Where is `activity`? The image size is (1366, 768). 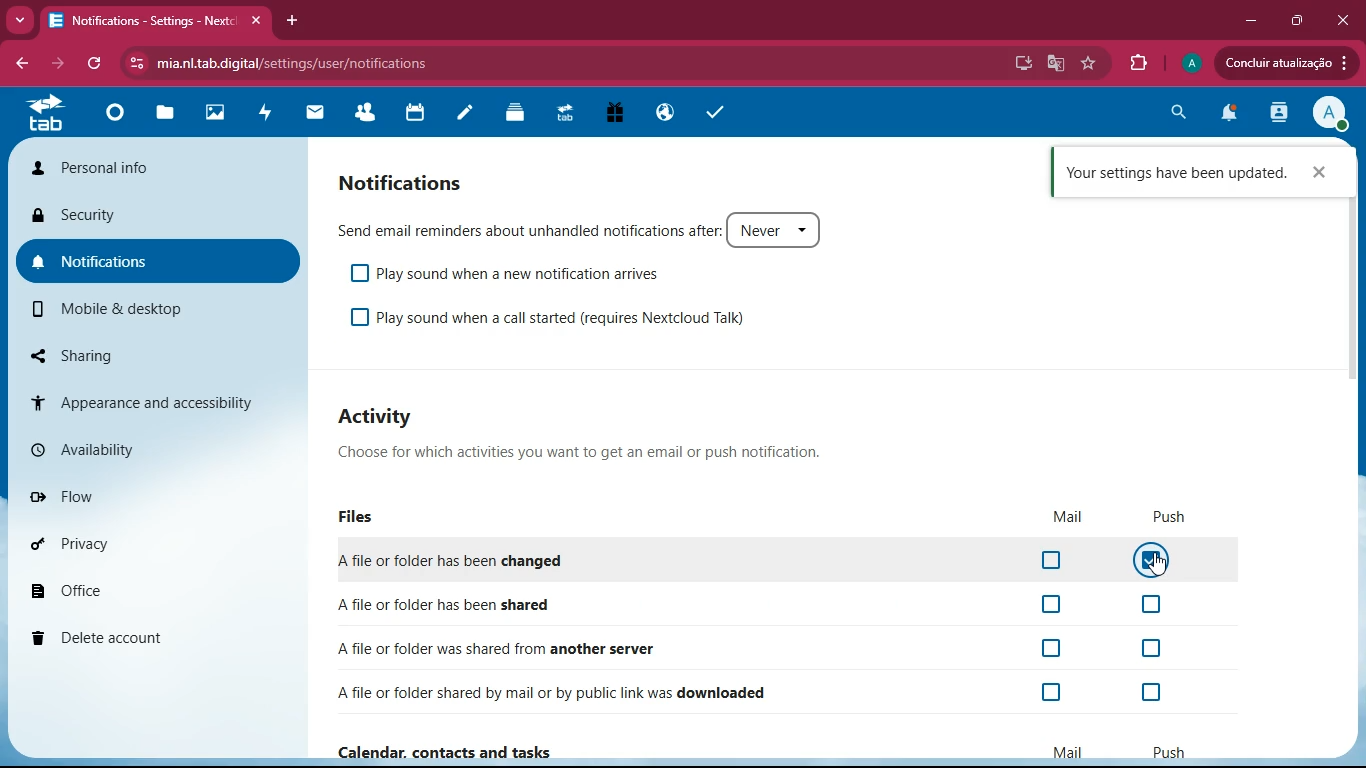
activity is located at coordinates (265, 115).